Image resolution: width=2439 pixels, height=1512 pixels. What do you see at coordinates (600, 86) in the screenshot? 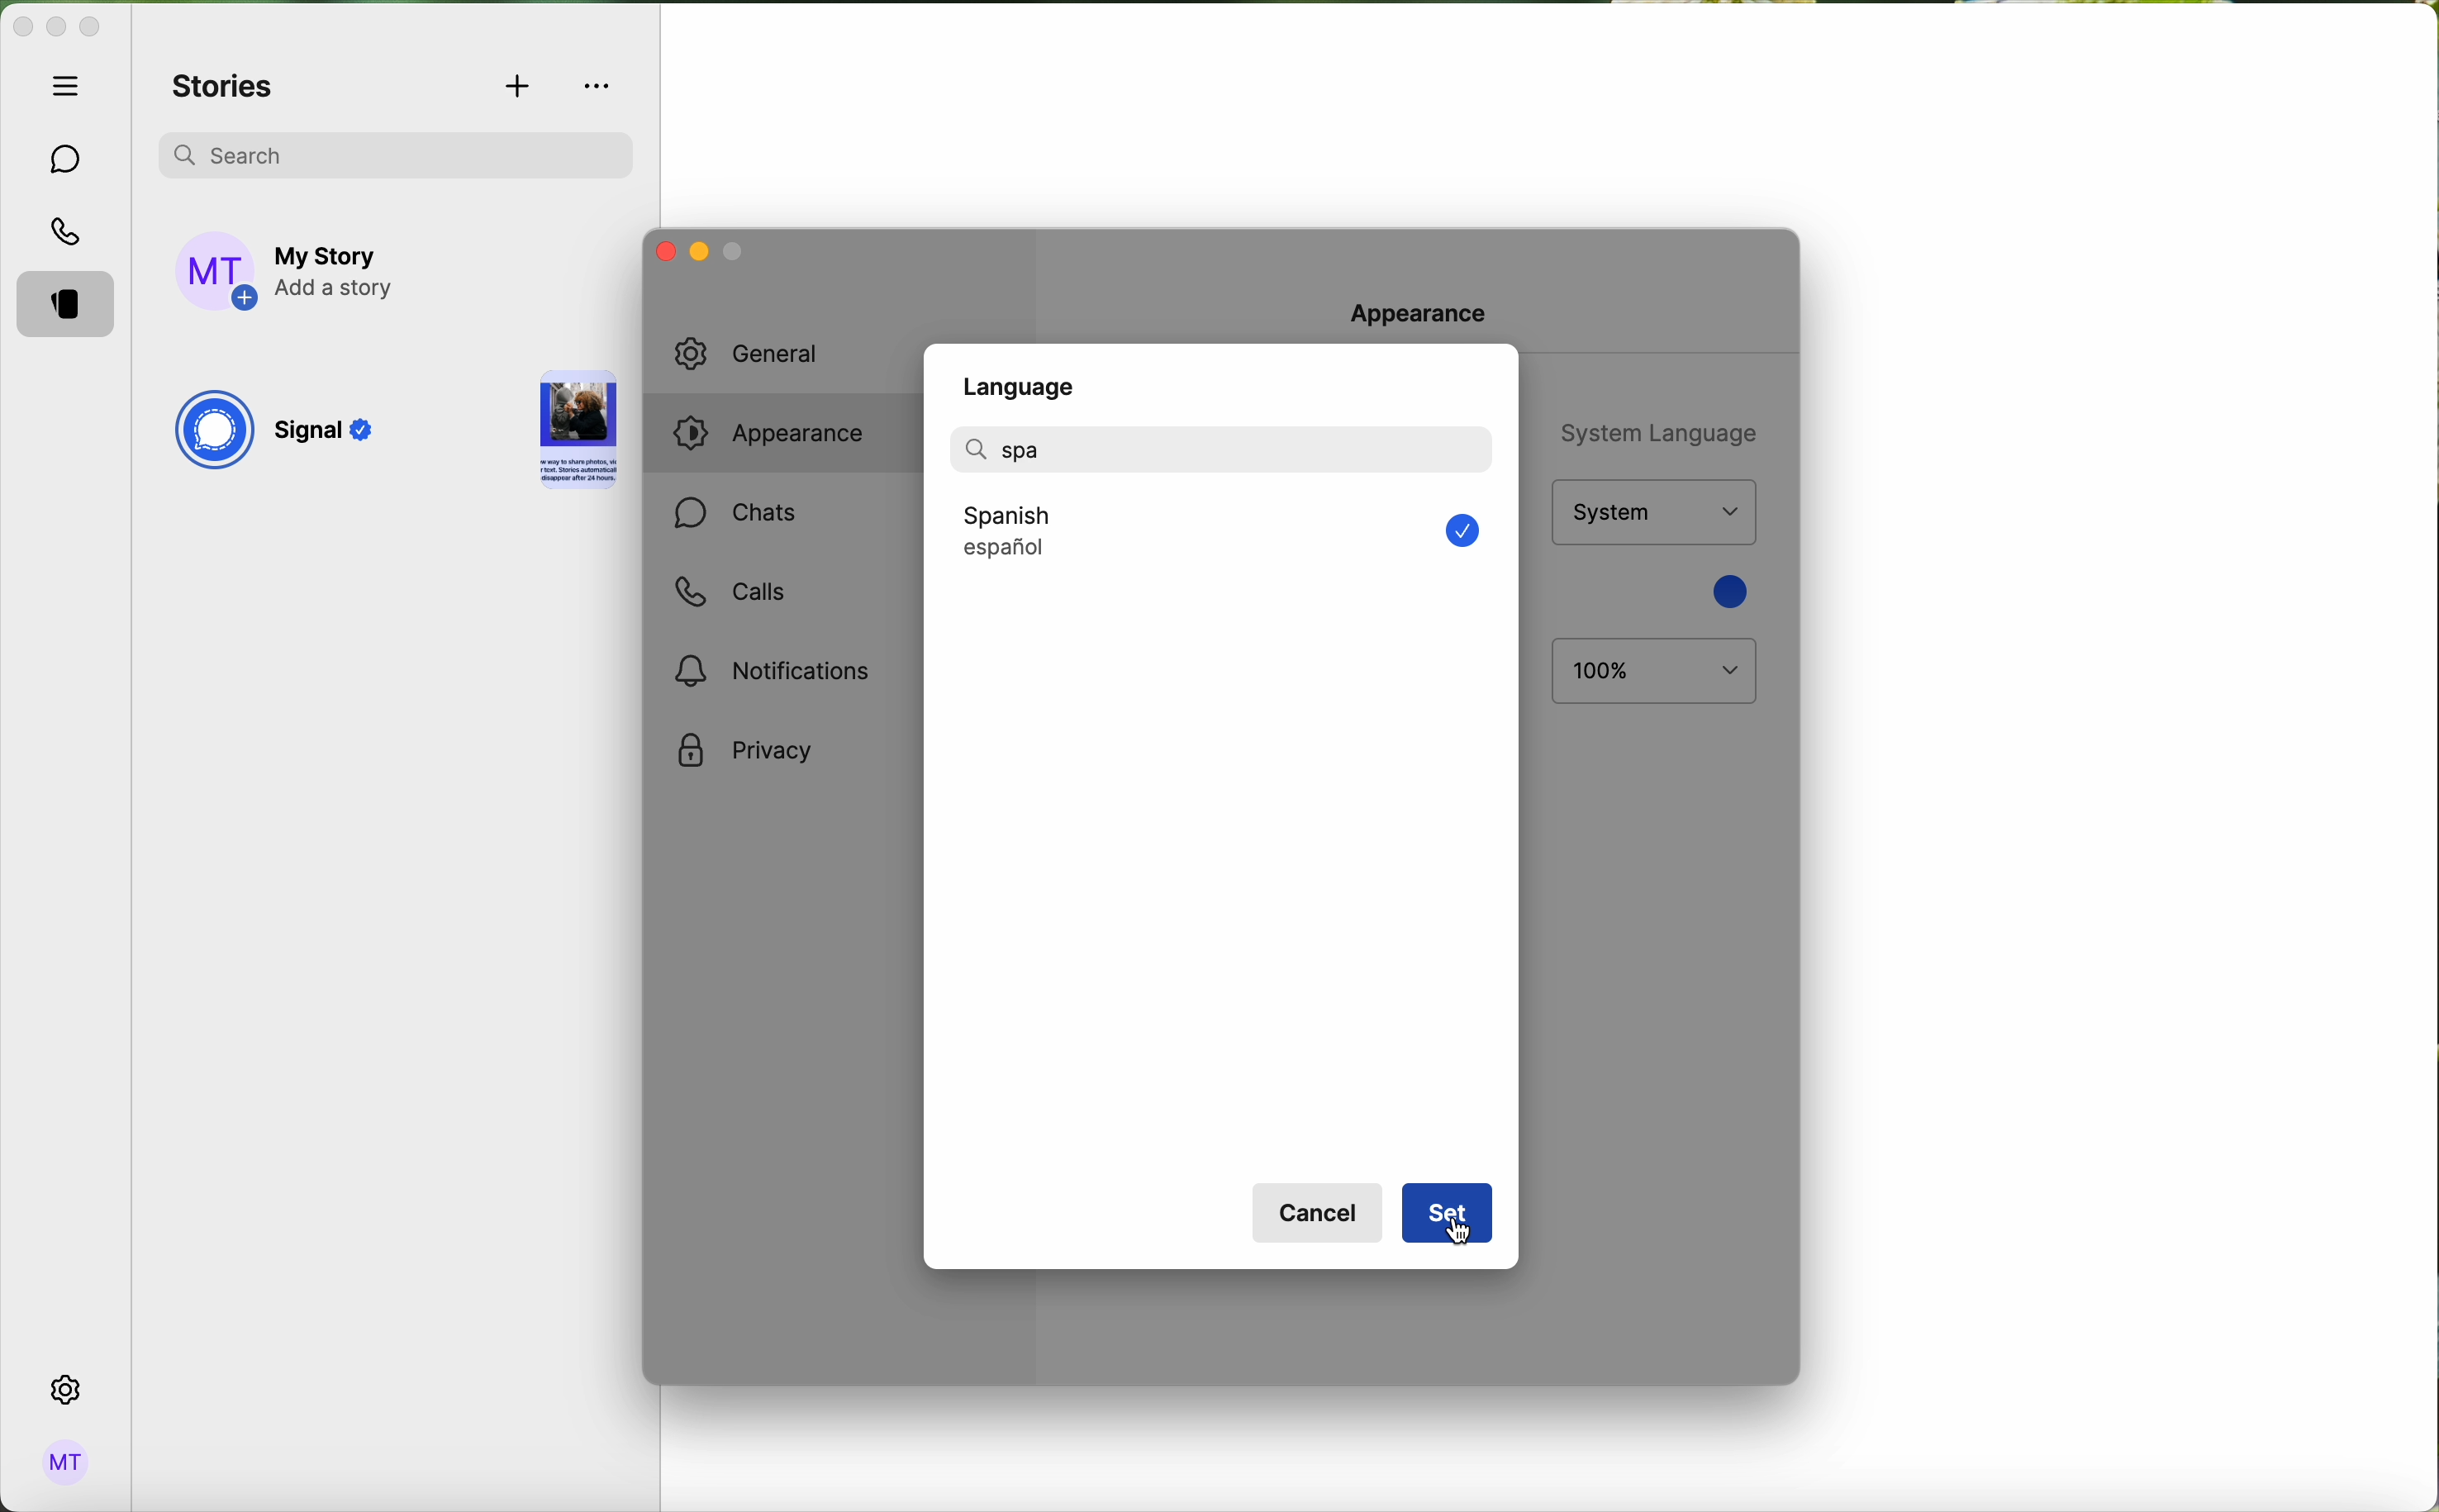
I see `more options` at bounding box center [600, 86].